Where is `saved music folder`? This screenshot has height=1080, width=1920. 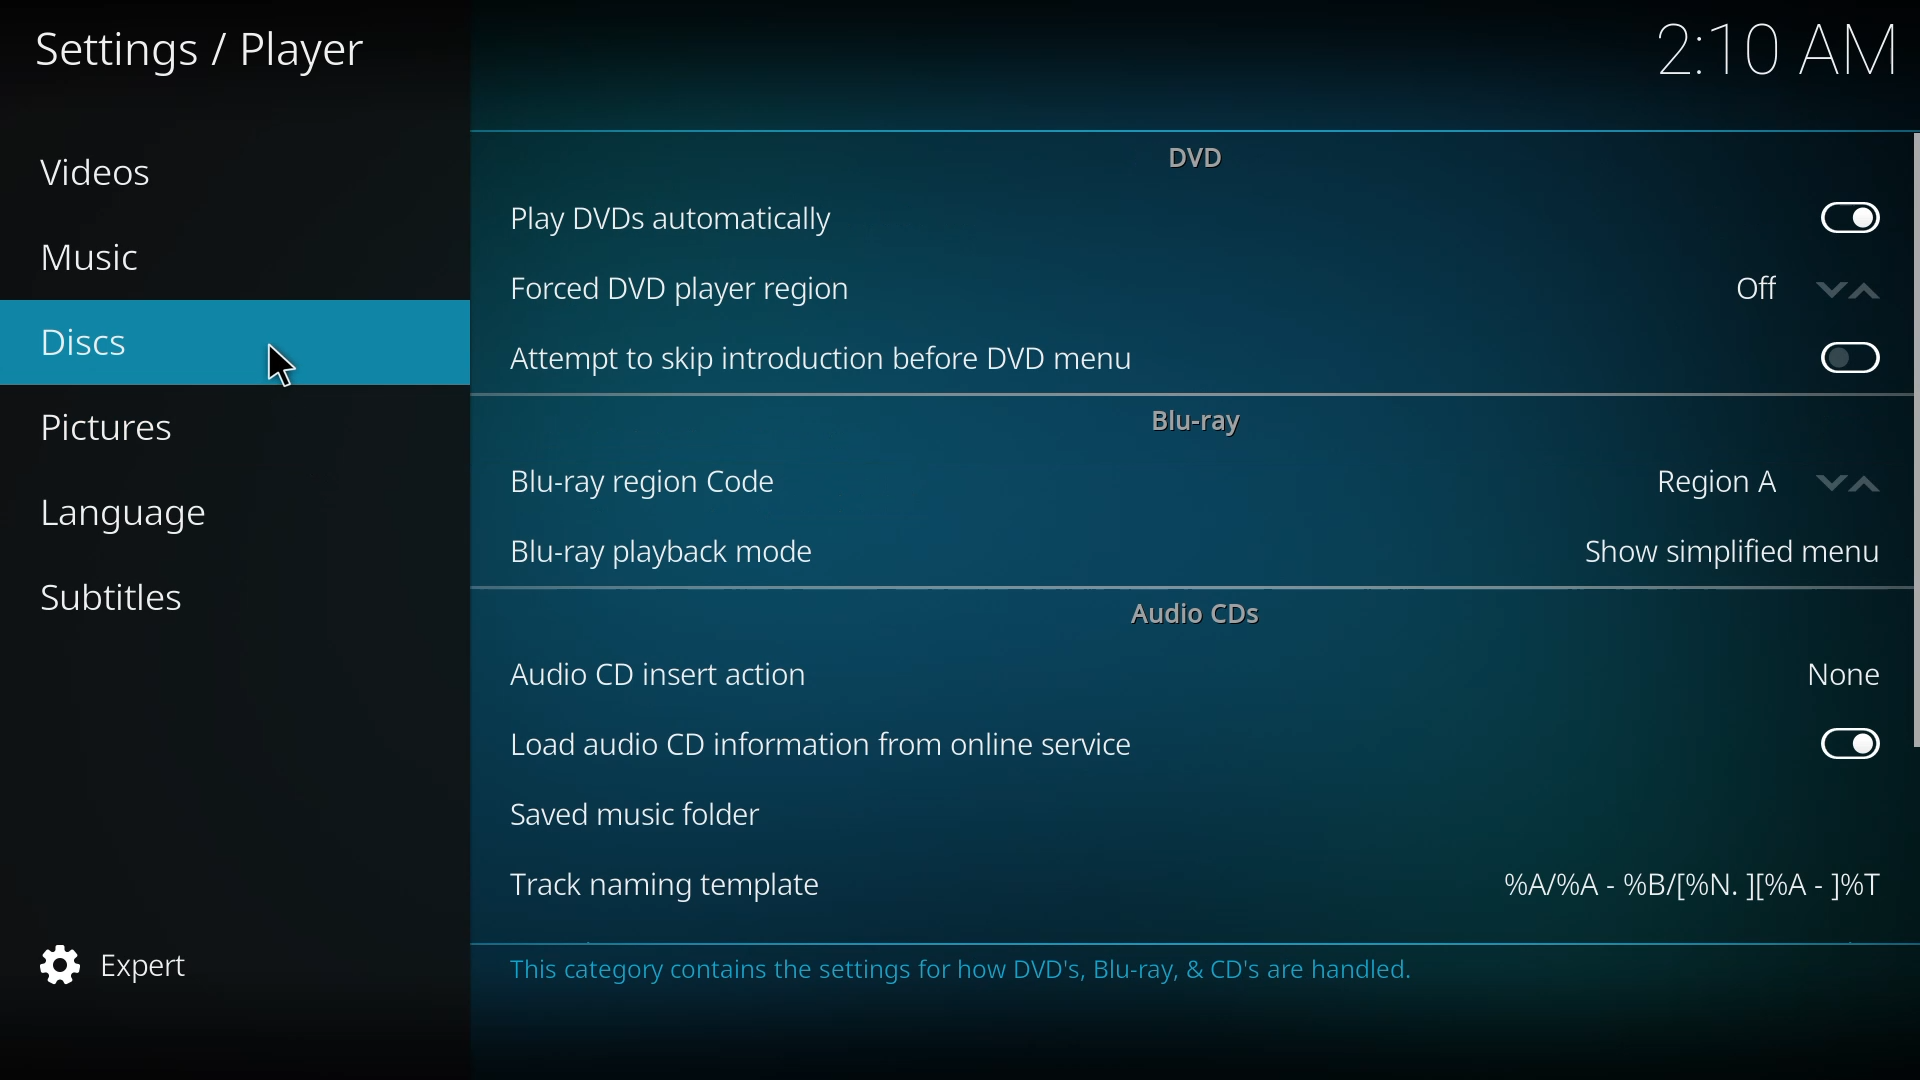 saved music folder is located at coordinates (634, 813).